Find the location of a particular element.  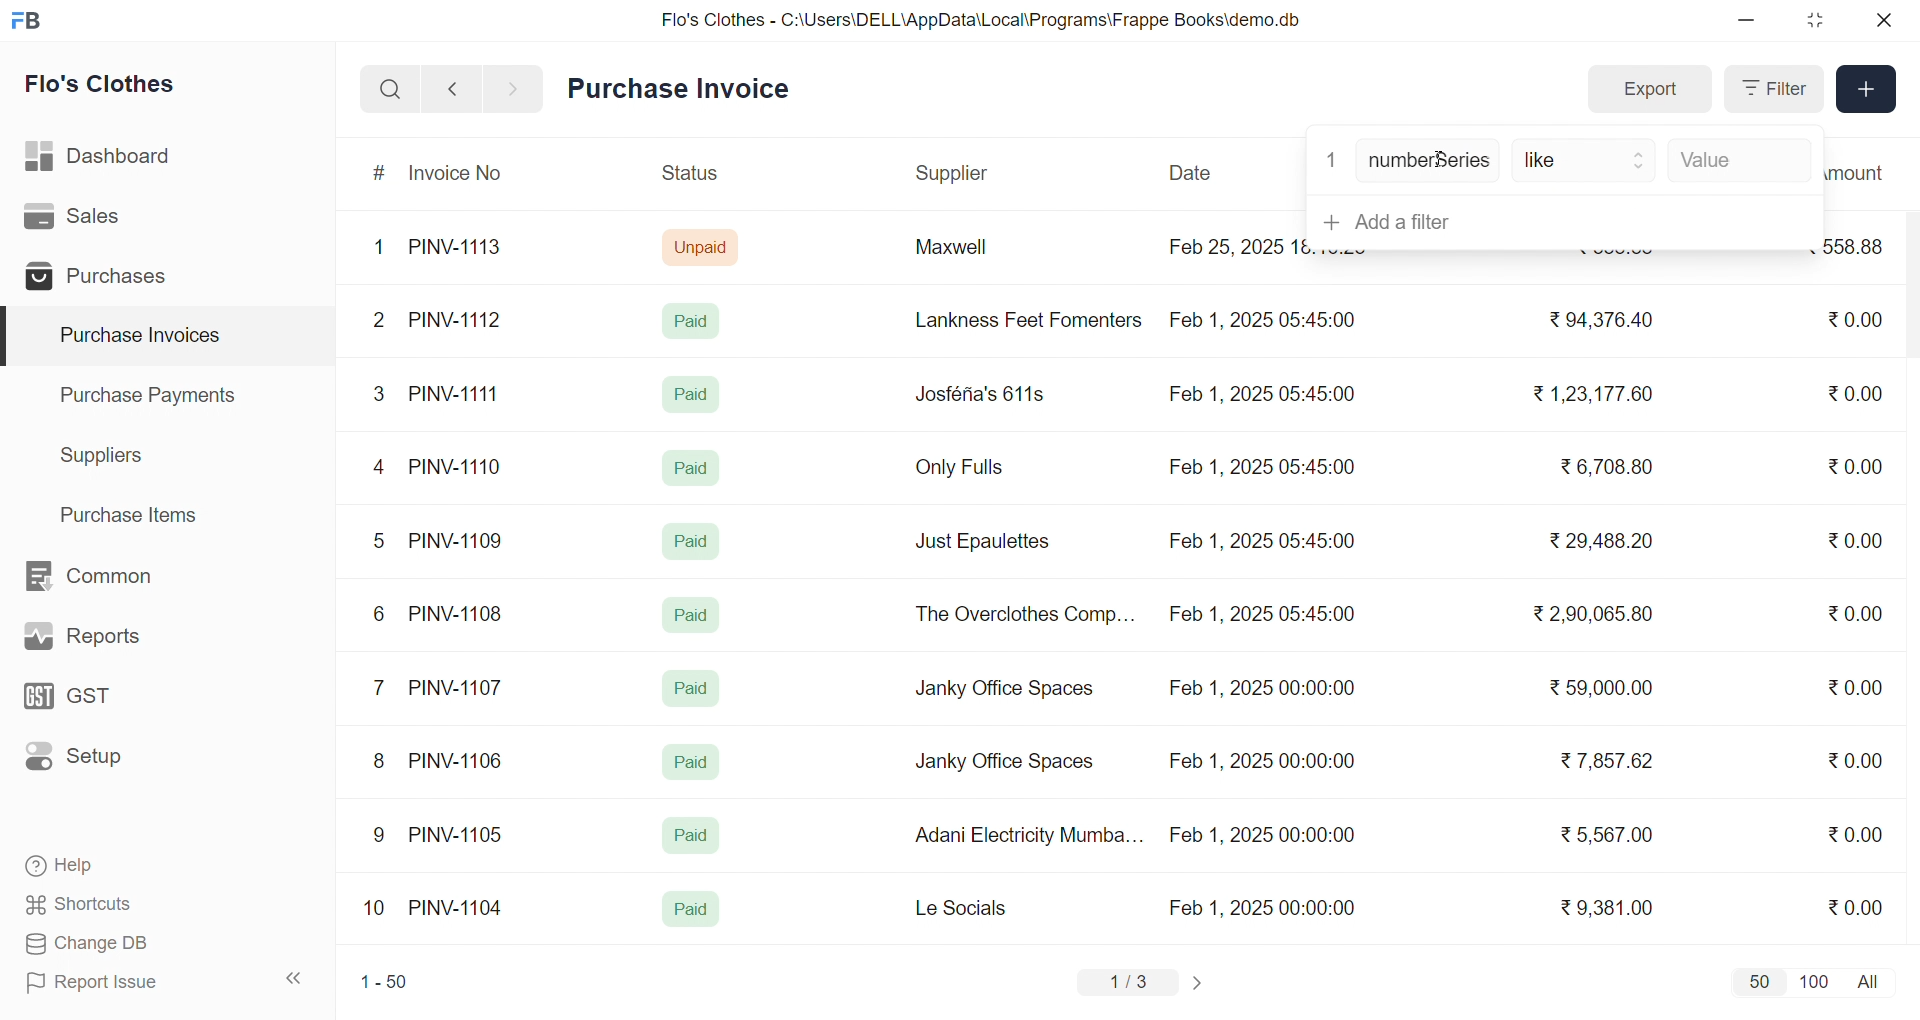

Janky Office Spaces is located at coordinates (1004, 764).